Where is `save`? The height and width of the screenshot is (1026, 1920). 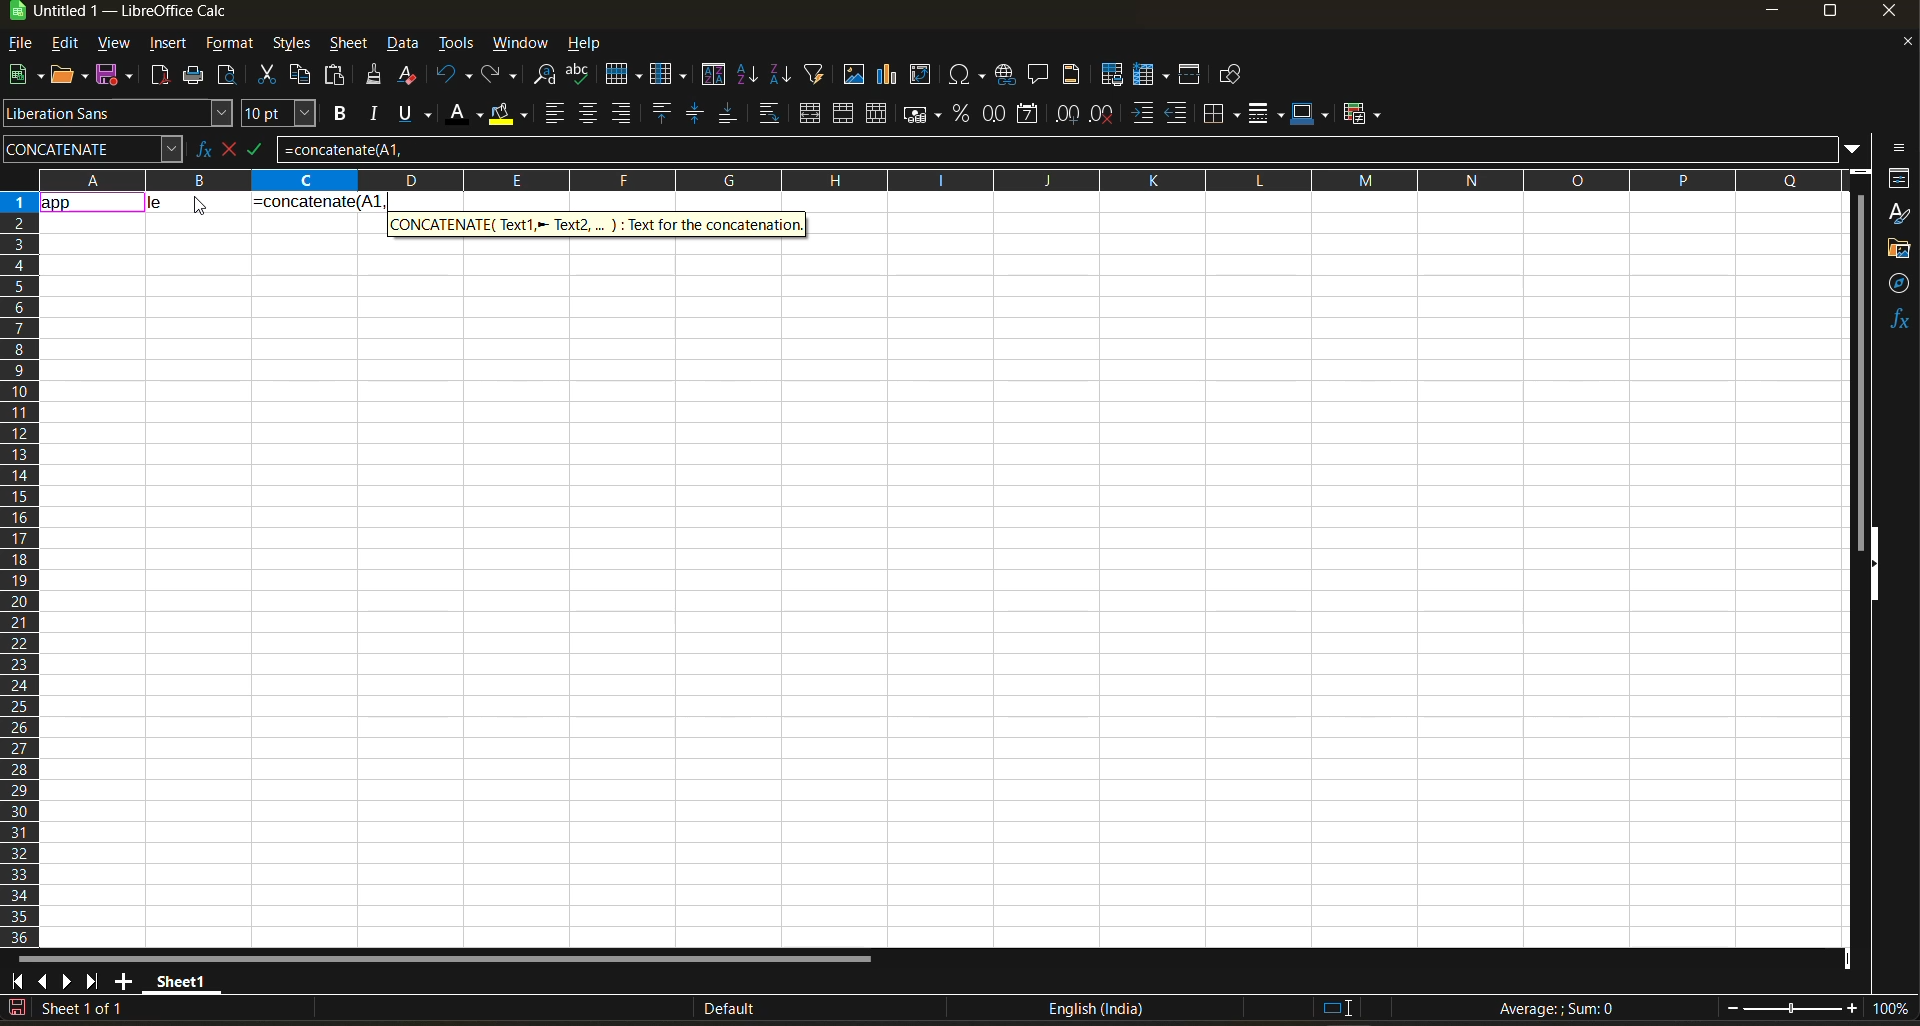
save is located at coordinates (118, 73).